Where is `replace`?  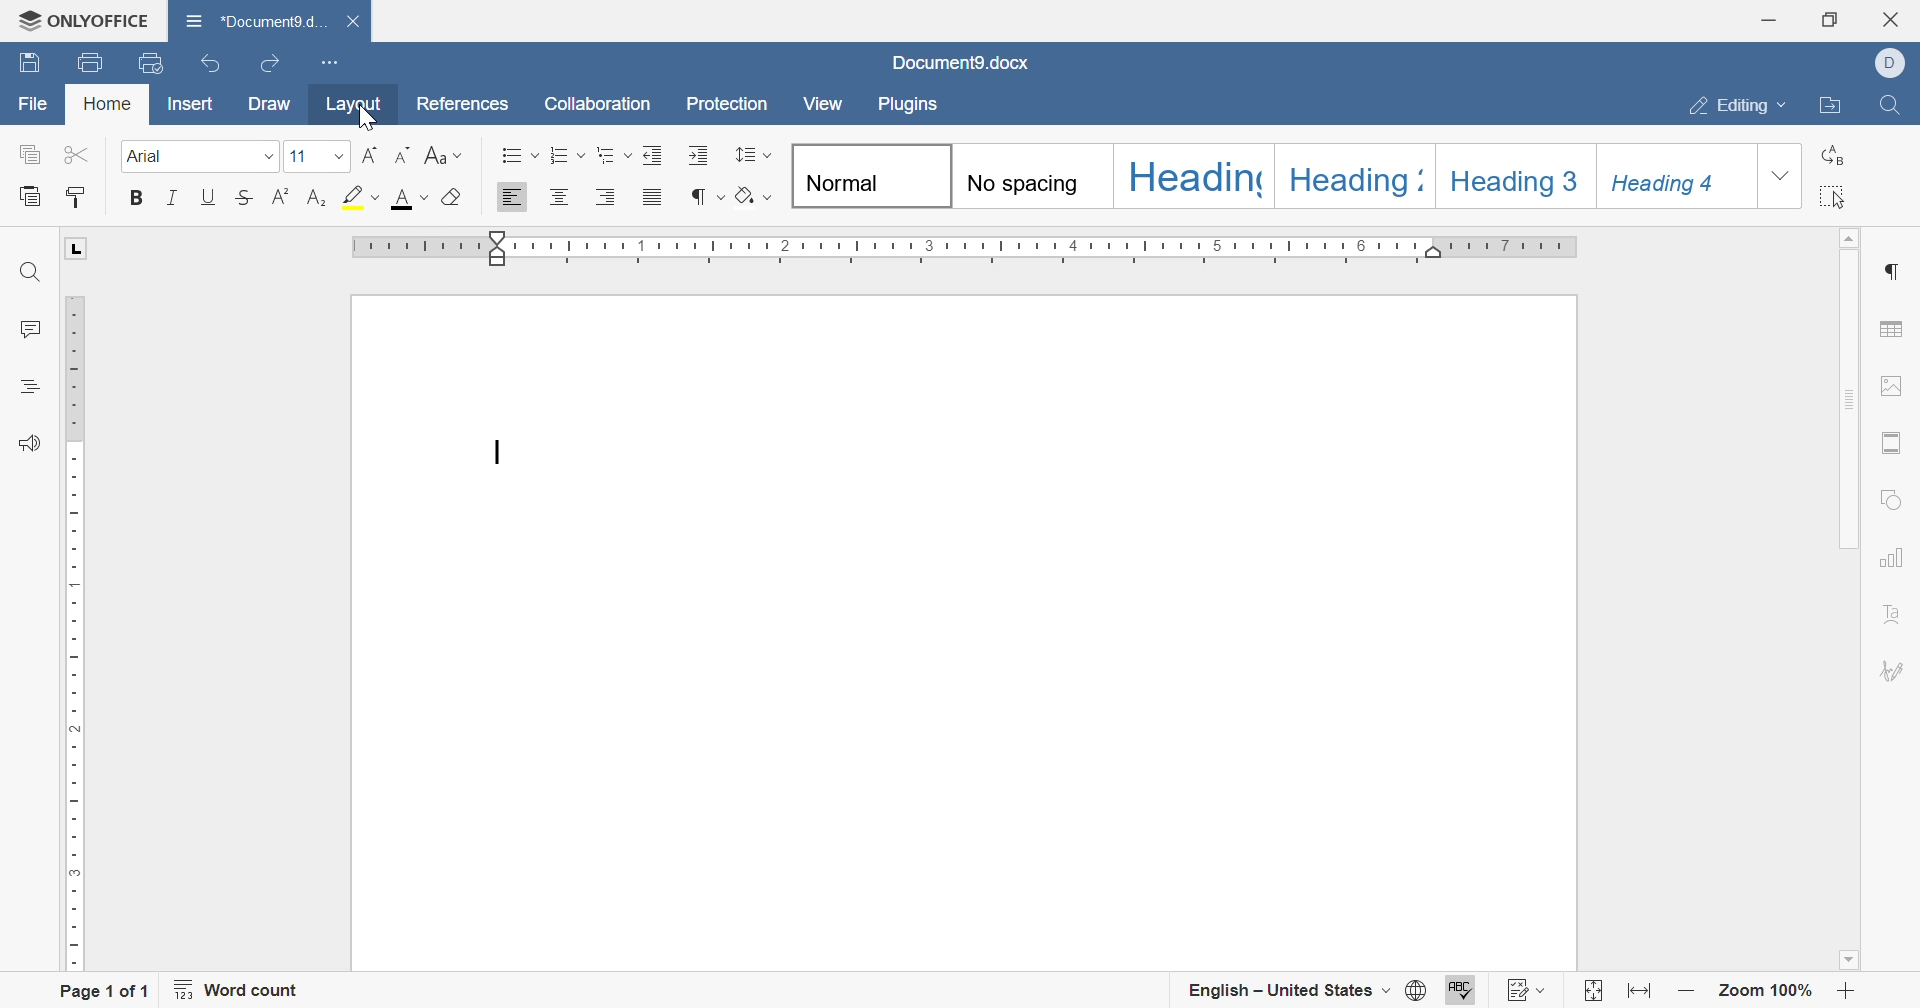 replace is located at coordinates (1835, 156).